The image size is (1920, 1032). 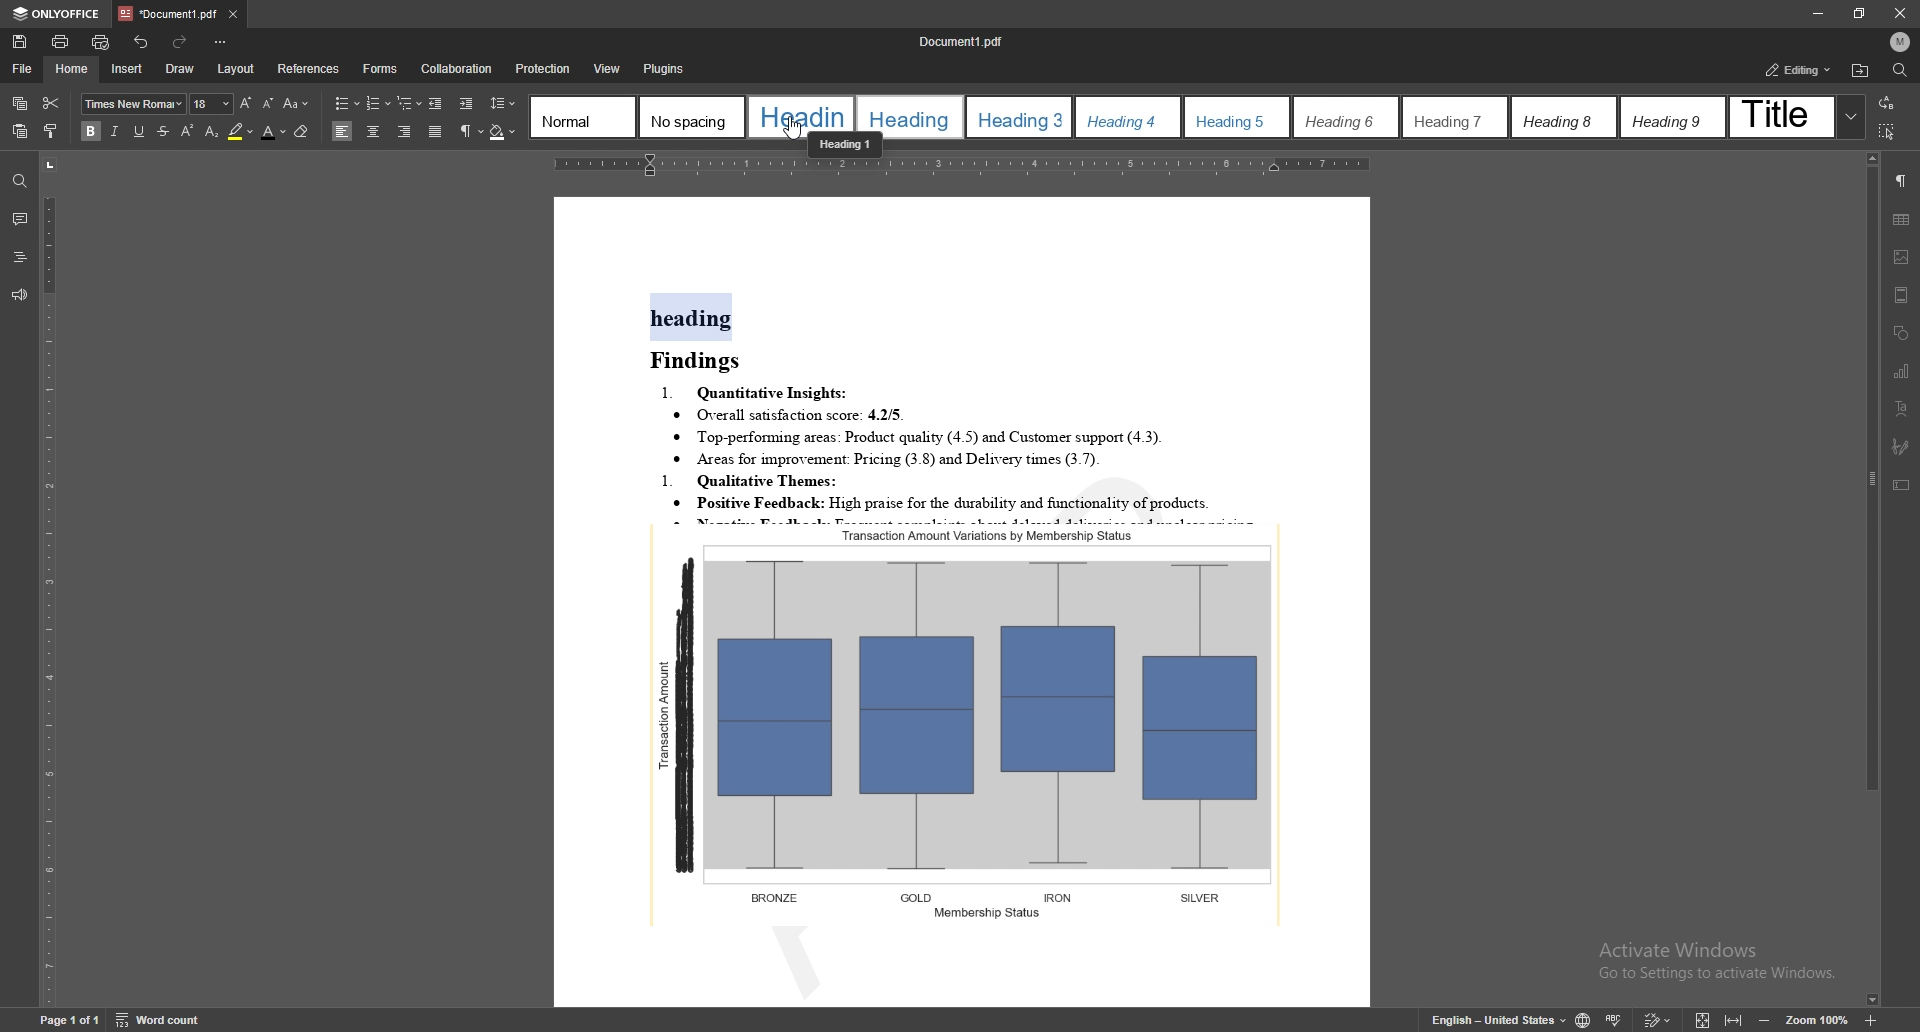 I want to click on non printing characters, so click(x=472, y=132).